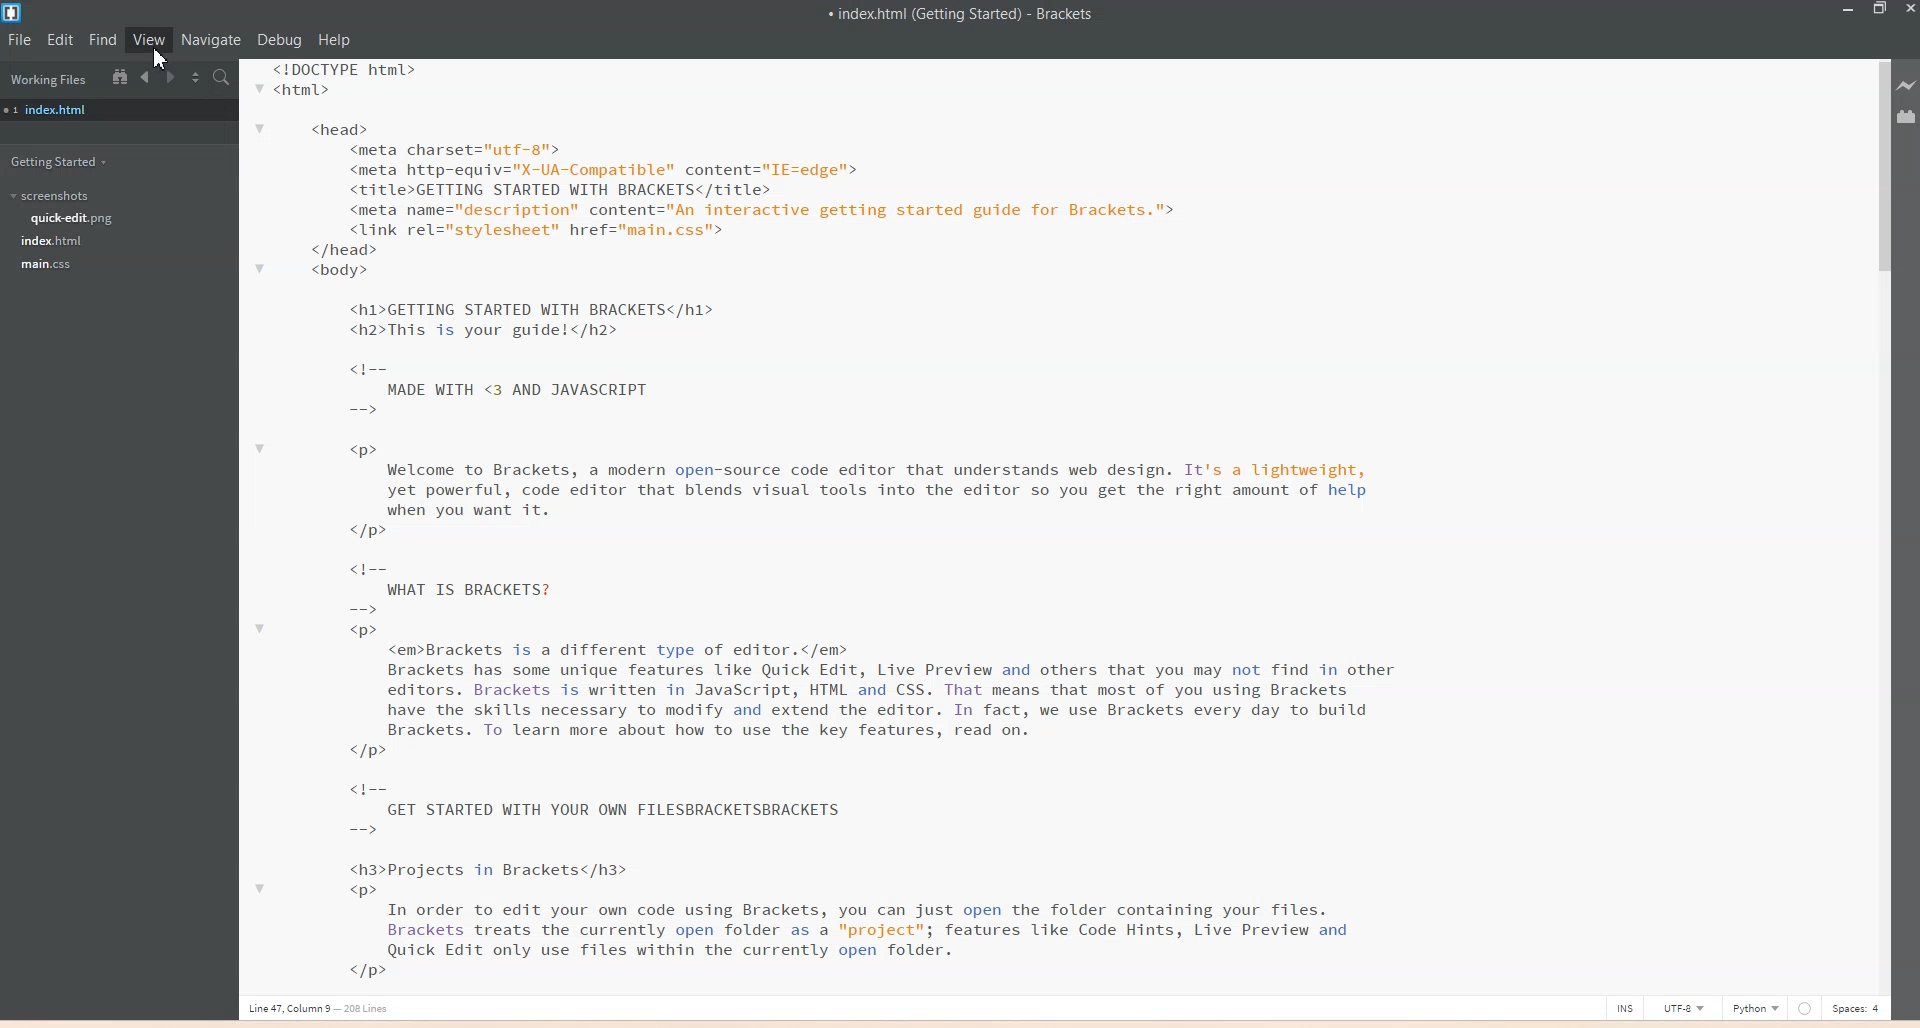 Image resolution: width=1920 pixels, height=1028 pixels. I want to click on View, so click(148, 39).